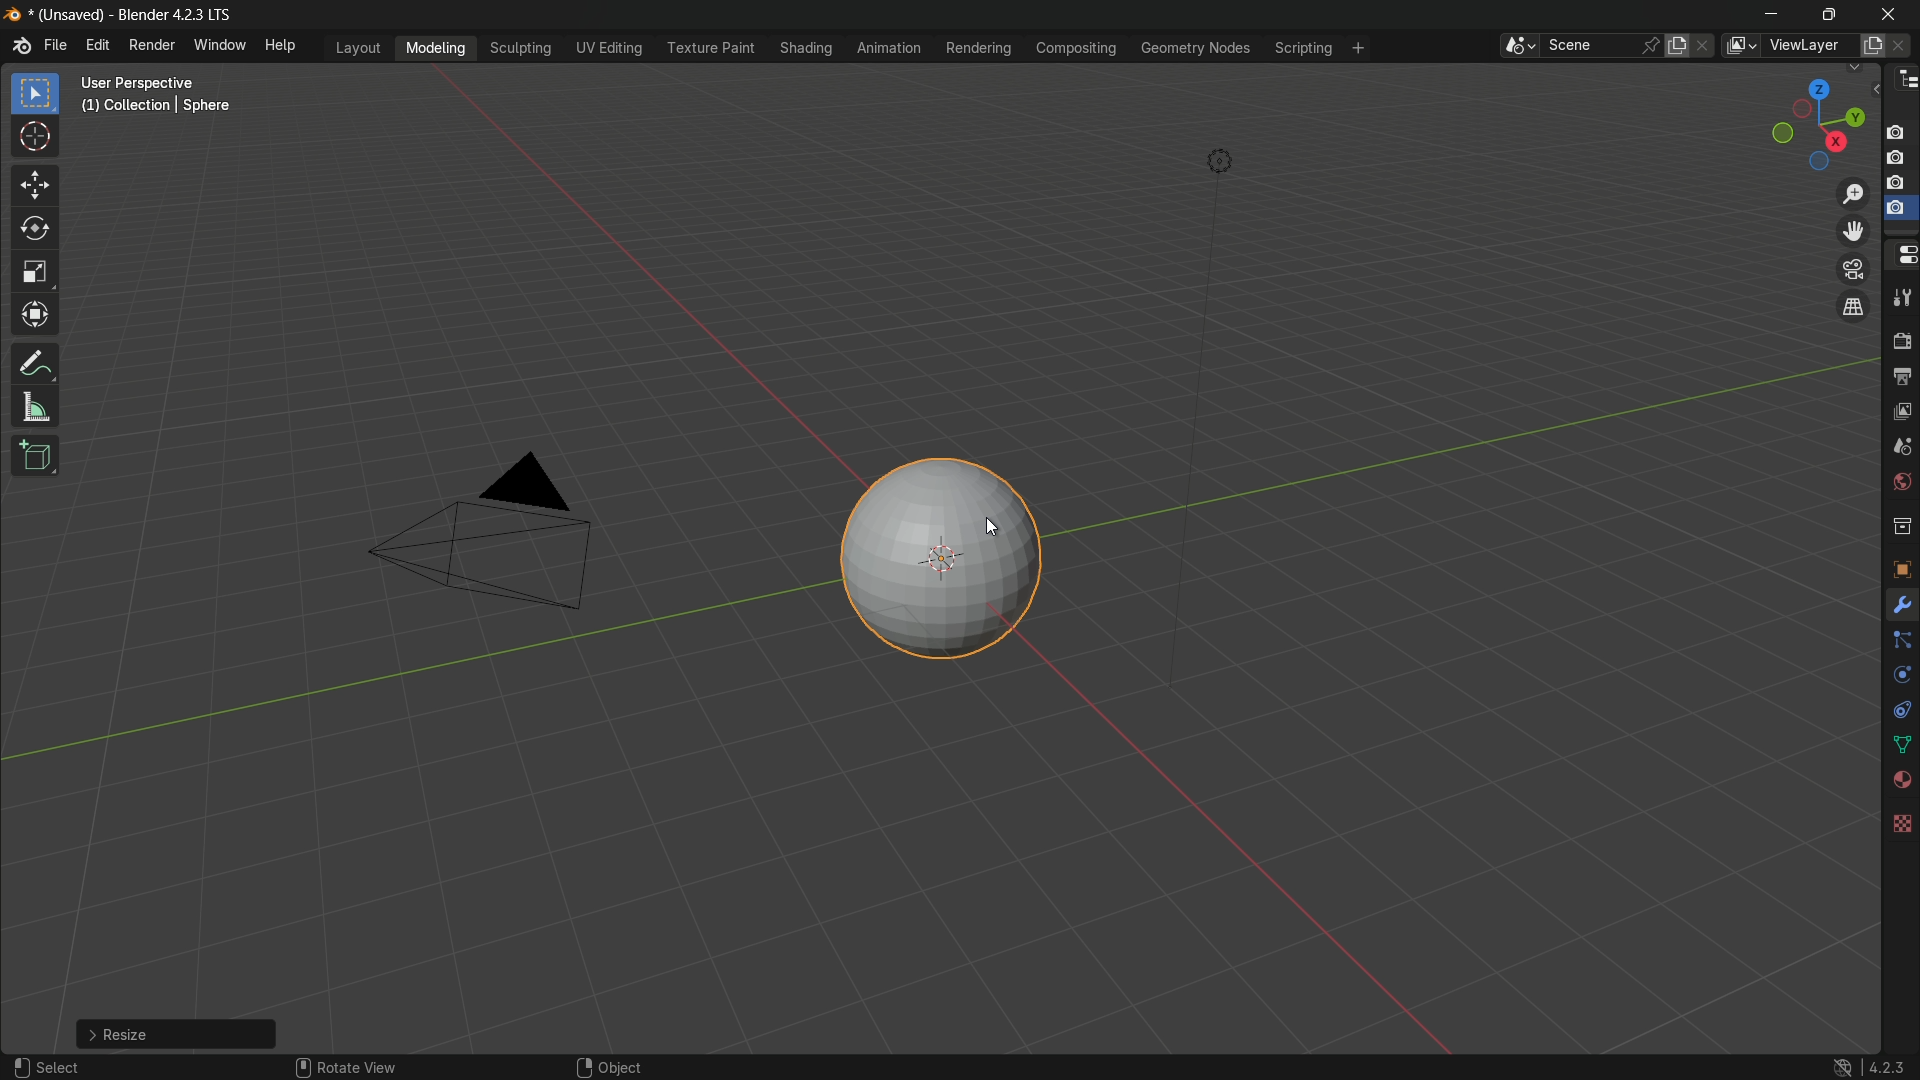 This screenshot has height=1080, width=1920. I want to click on rotate or preset viewpoint, so click(1807, 125).